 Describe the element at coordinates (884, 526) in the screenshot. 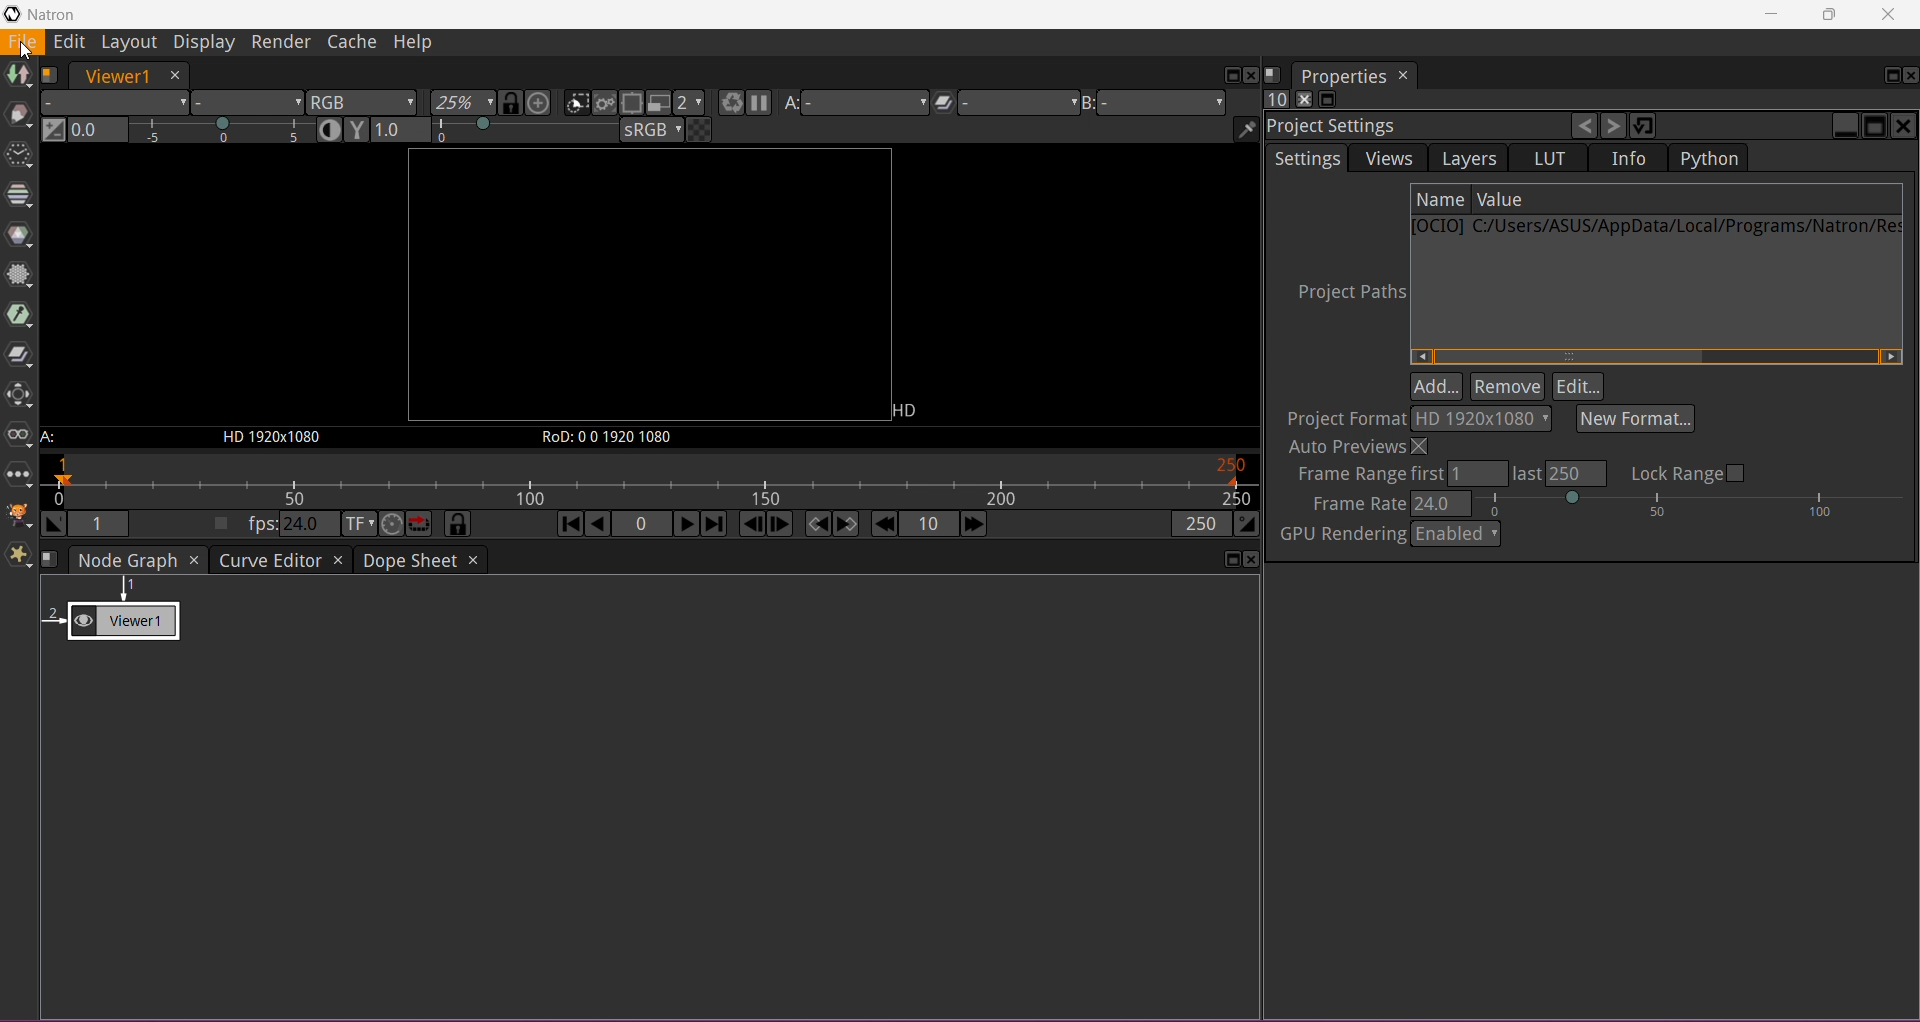

I see `Previous Increment` at that location.